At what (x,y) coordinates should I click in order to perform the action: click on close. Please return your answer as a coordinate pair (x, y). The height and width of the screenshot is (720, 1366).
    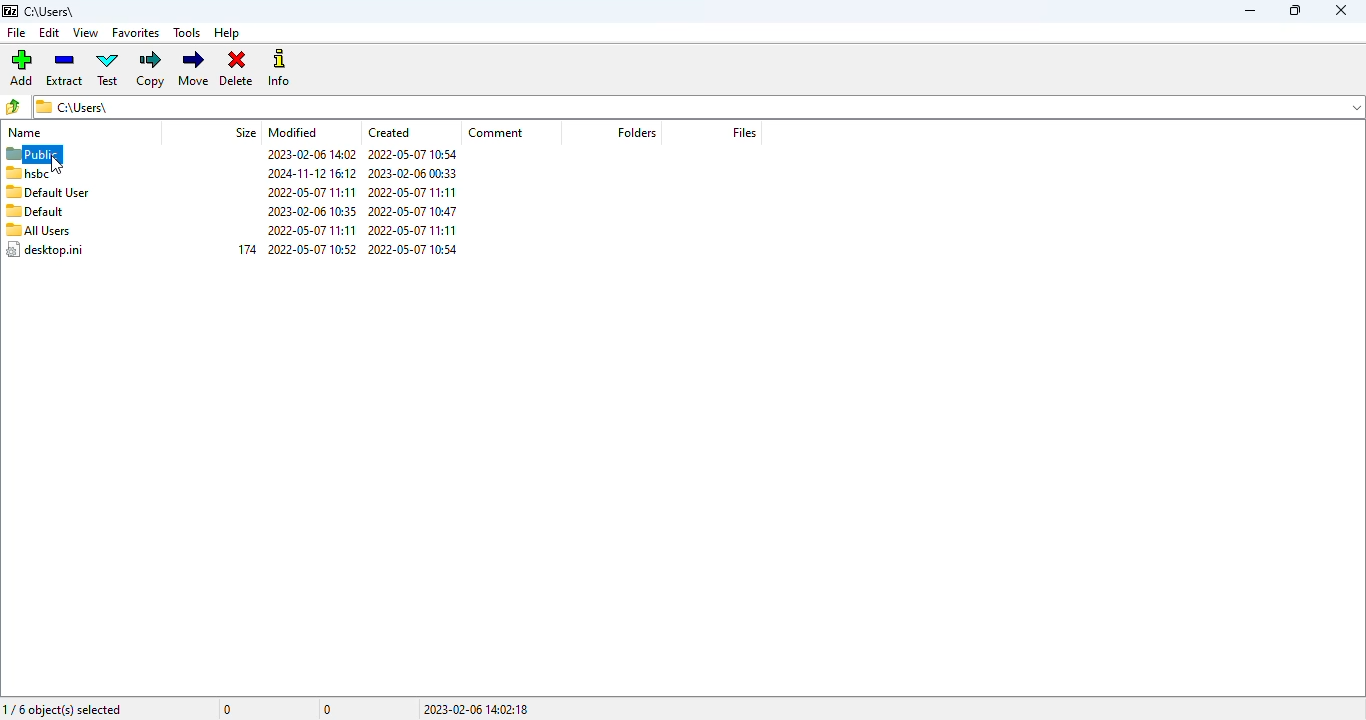
    Looking at the image, I should click on (1341, 10).